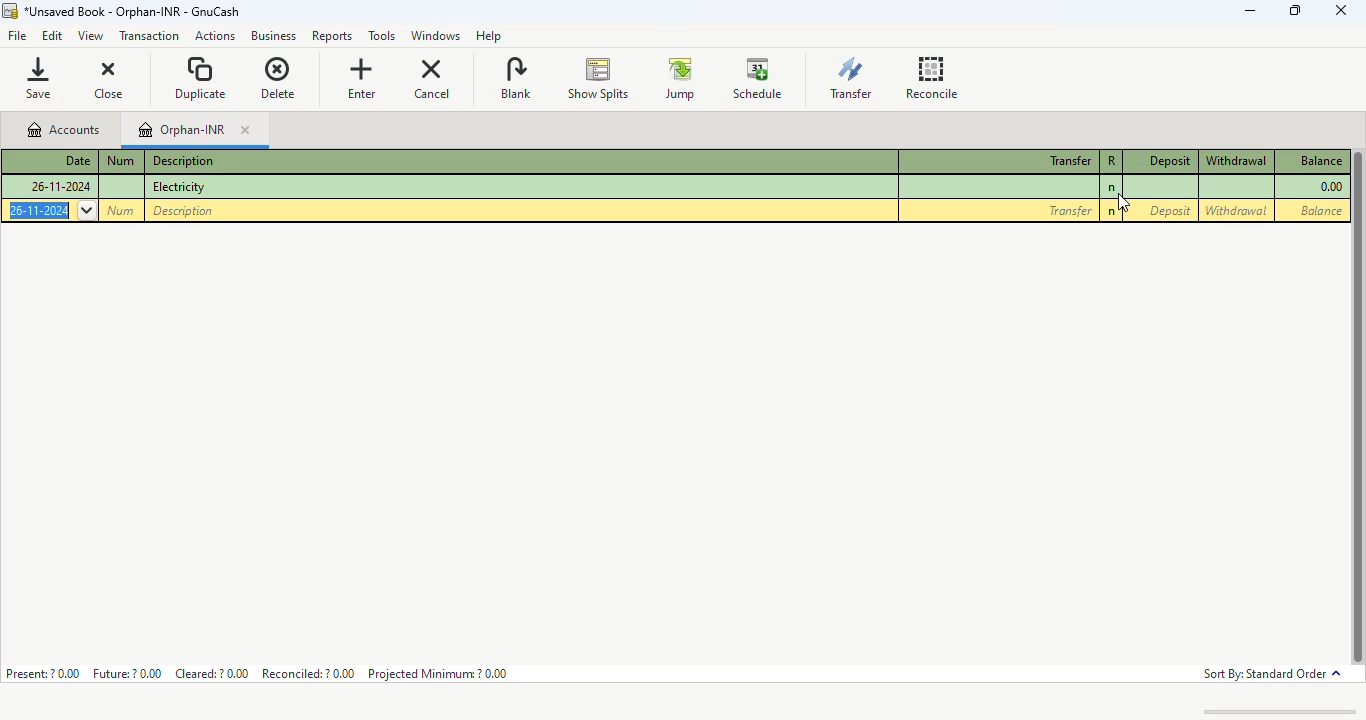  What do you see at coordinates (182, 210) in the screenshot?
I see `description` at bounding box center [182, 210].